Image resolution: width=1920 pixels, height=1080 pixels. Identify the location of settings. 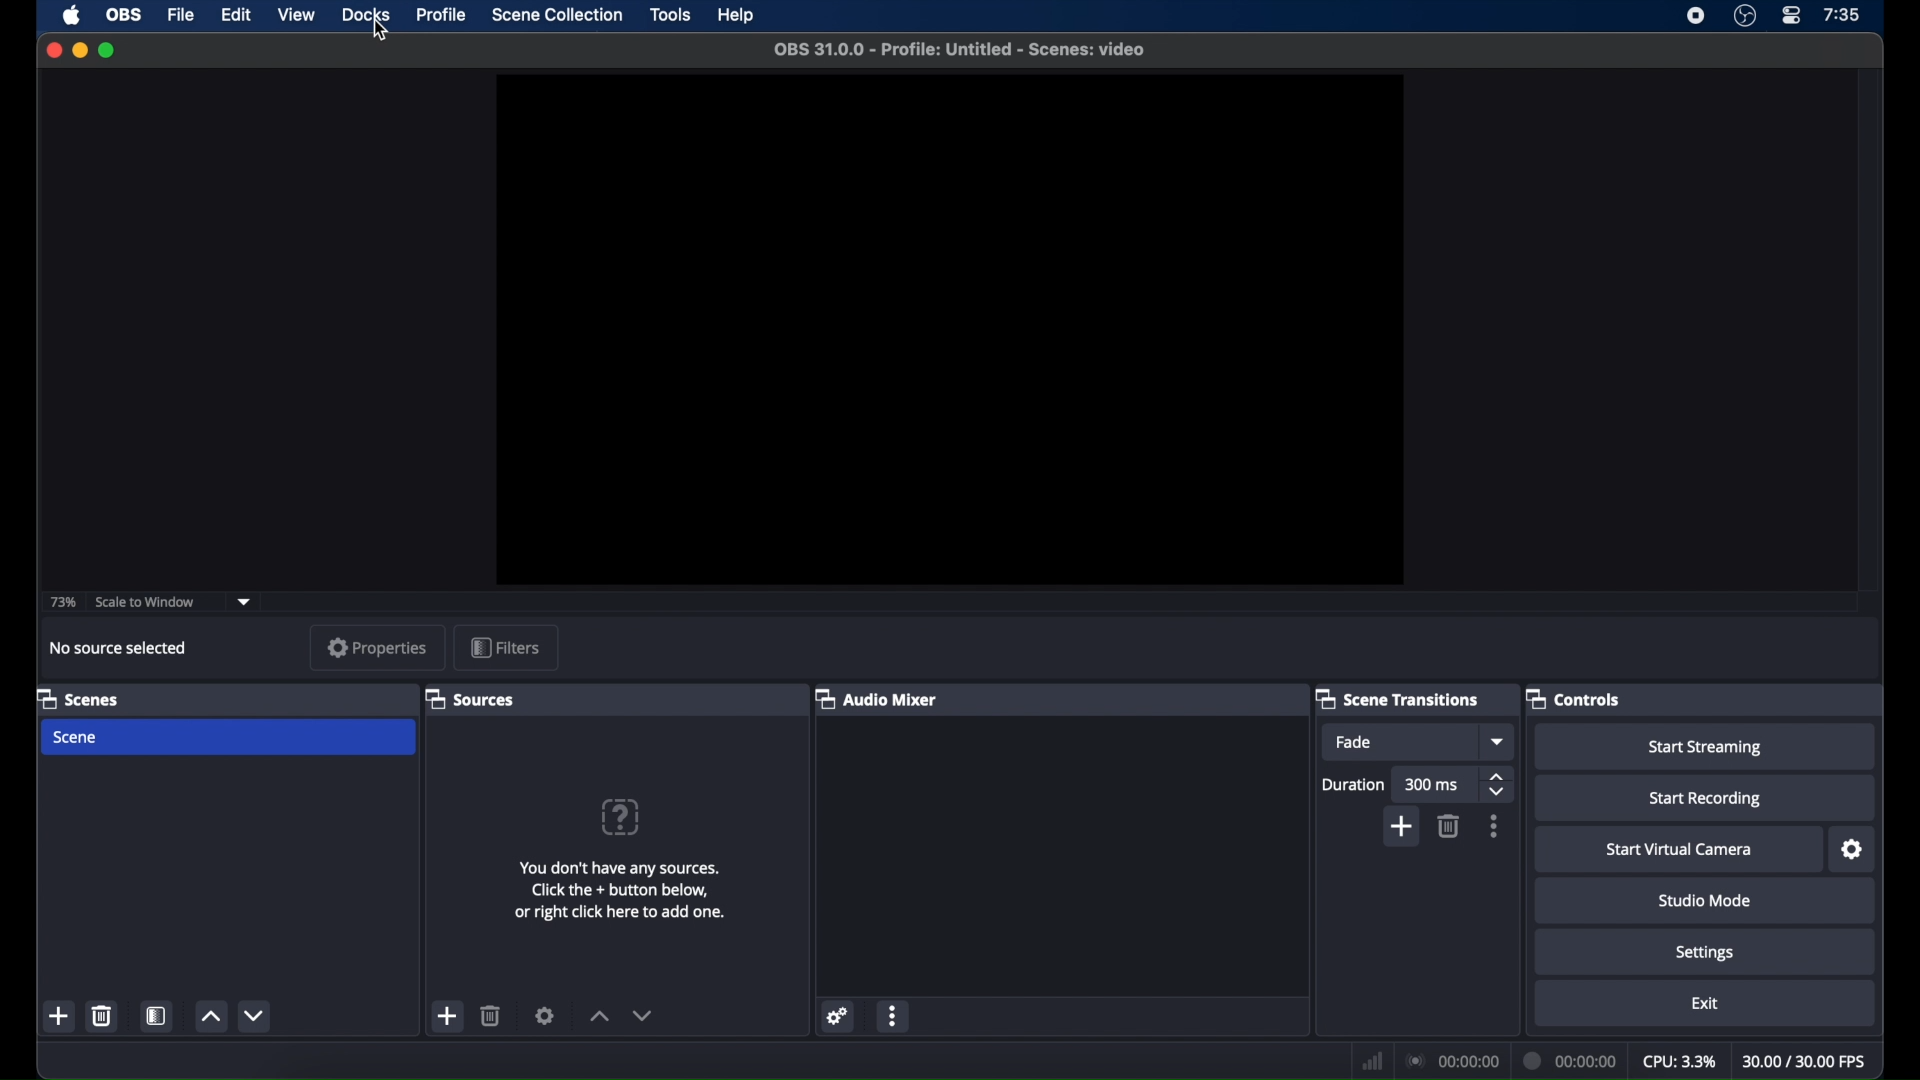
(840, 1018).